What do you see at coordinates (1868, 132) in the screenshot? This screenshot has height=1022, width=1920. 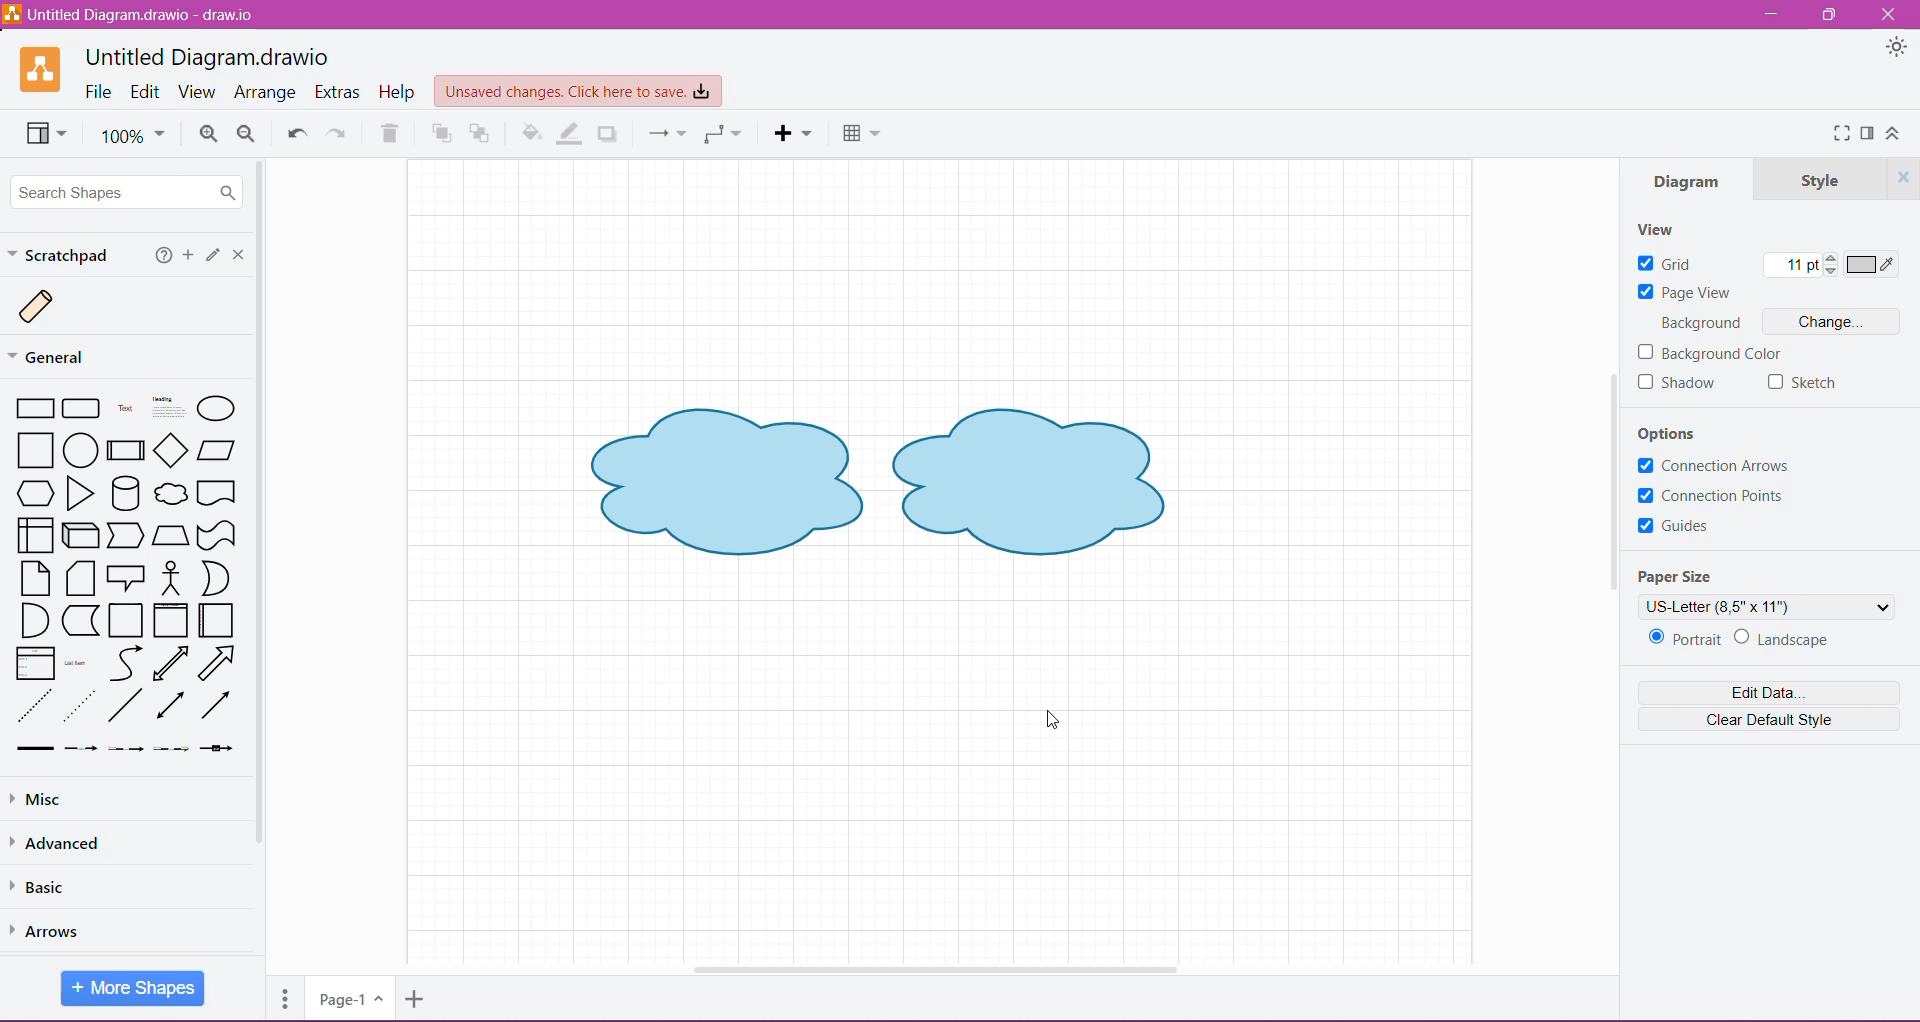 I see `Format` at bounding box center [1868, 132].